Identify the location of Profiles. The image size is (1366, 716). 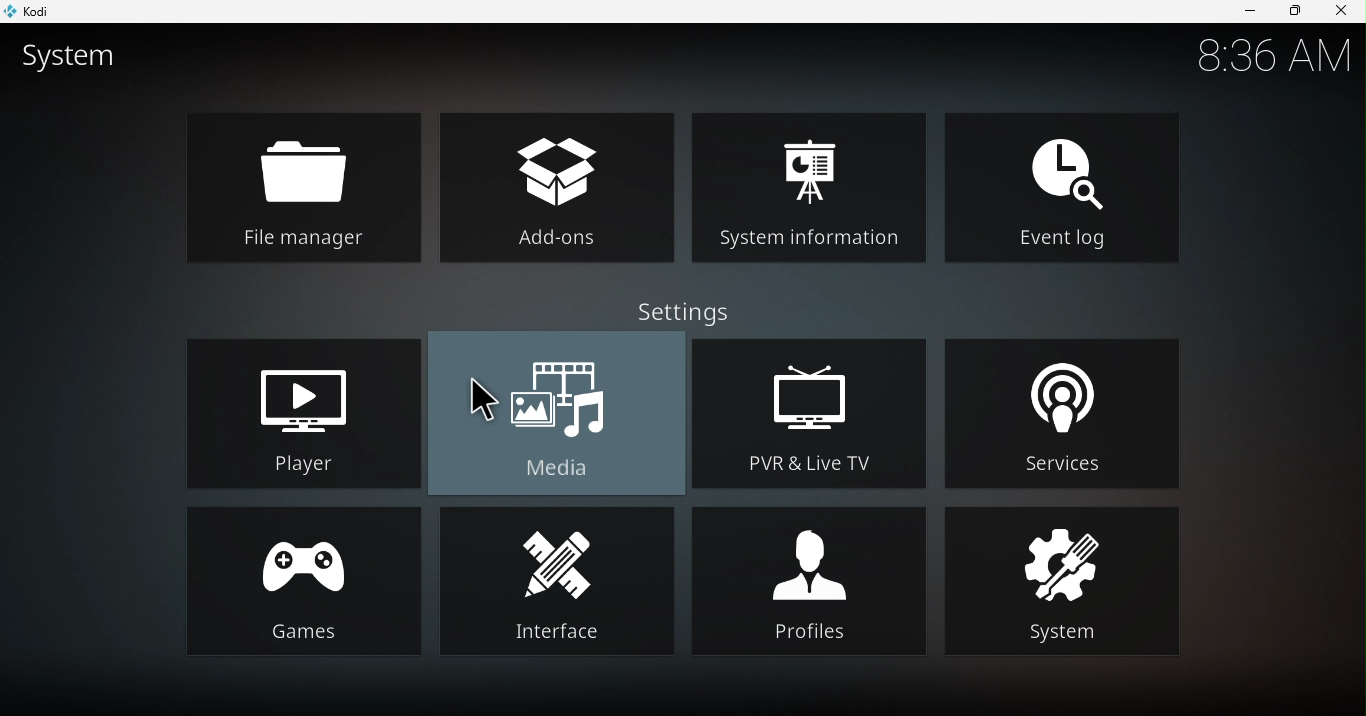
(811, 579).